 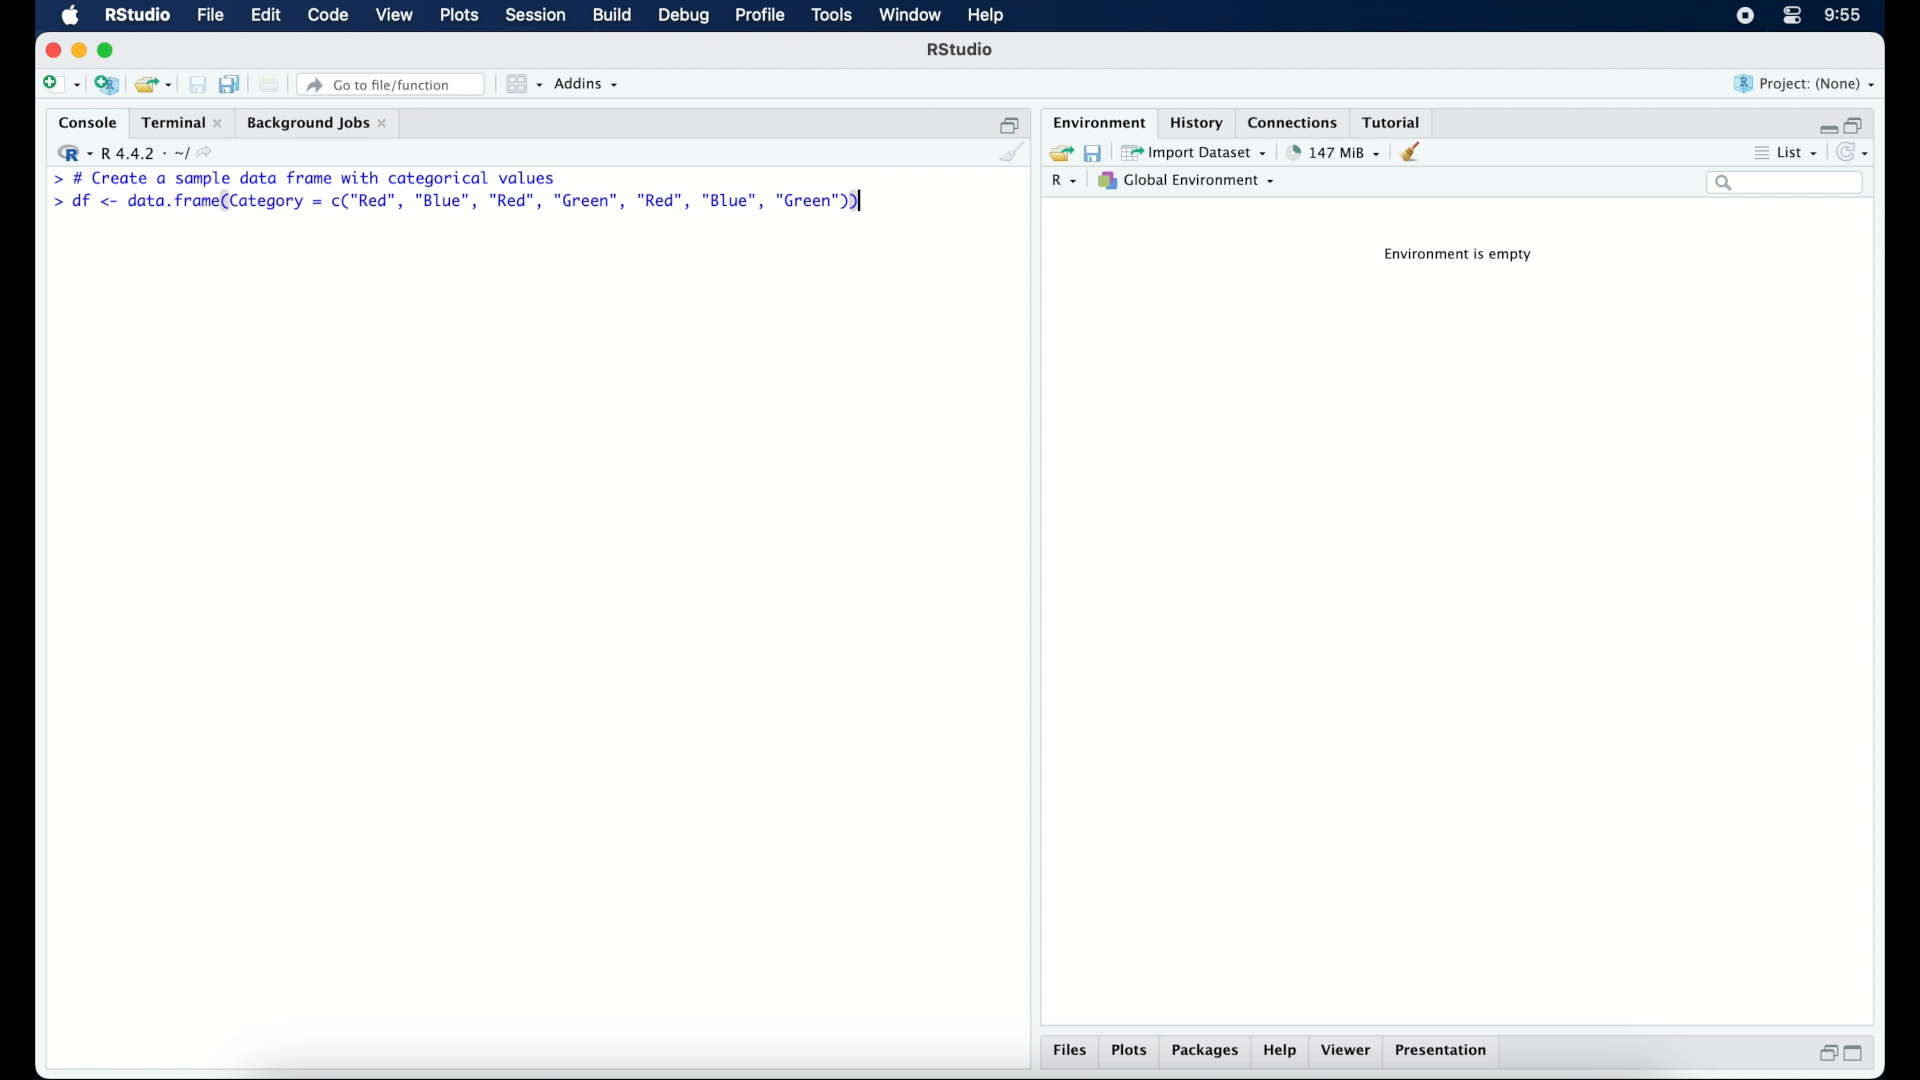 I want to click on R, so click(x=1068, y=182).